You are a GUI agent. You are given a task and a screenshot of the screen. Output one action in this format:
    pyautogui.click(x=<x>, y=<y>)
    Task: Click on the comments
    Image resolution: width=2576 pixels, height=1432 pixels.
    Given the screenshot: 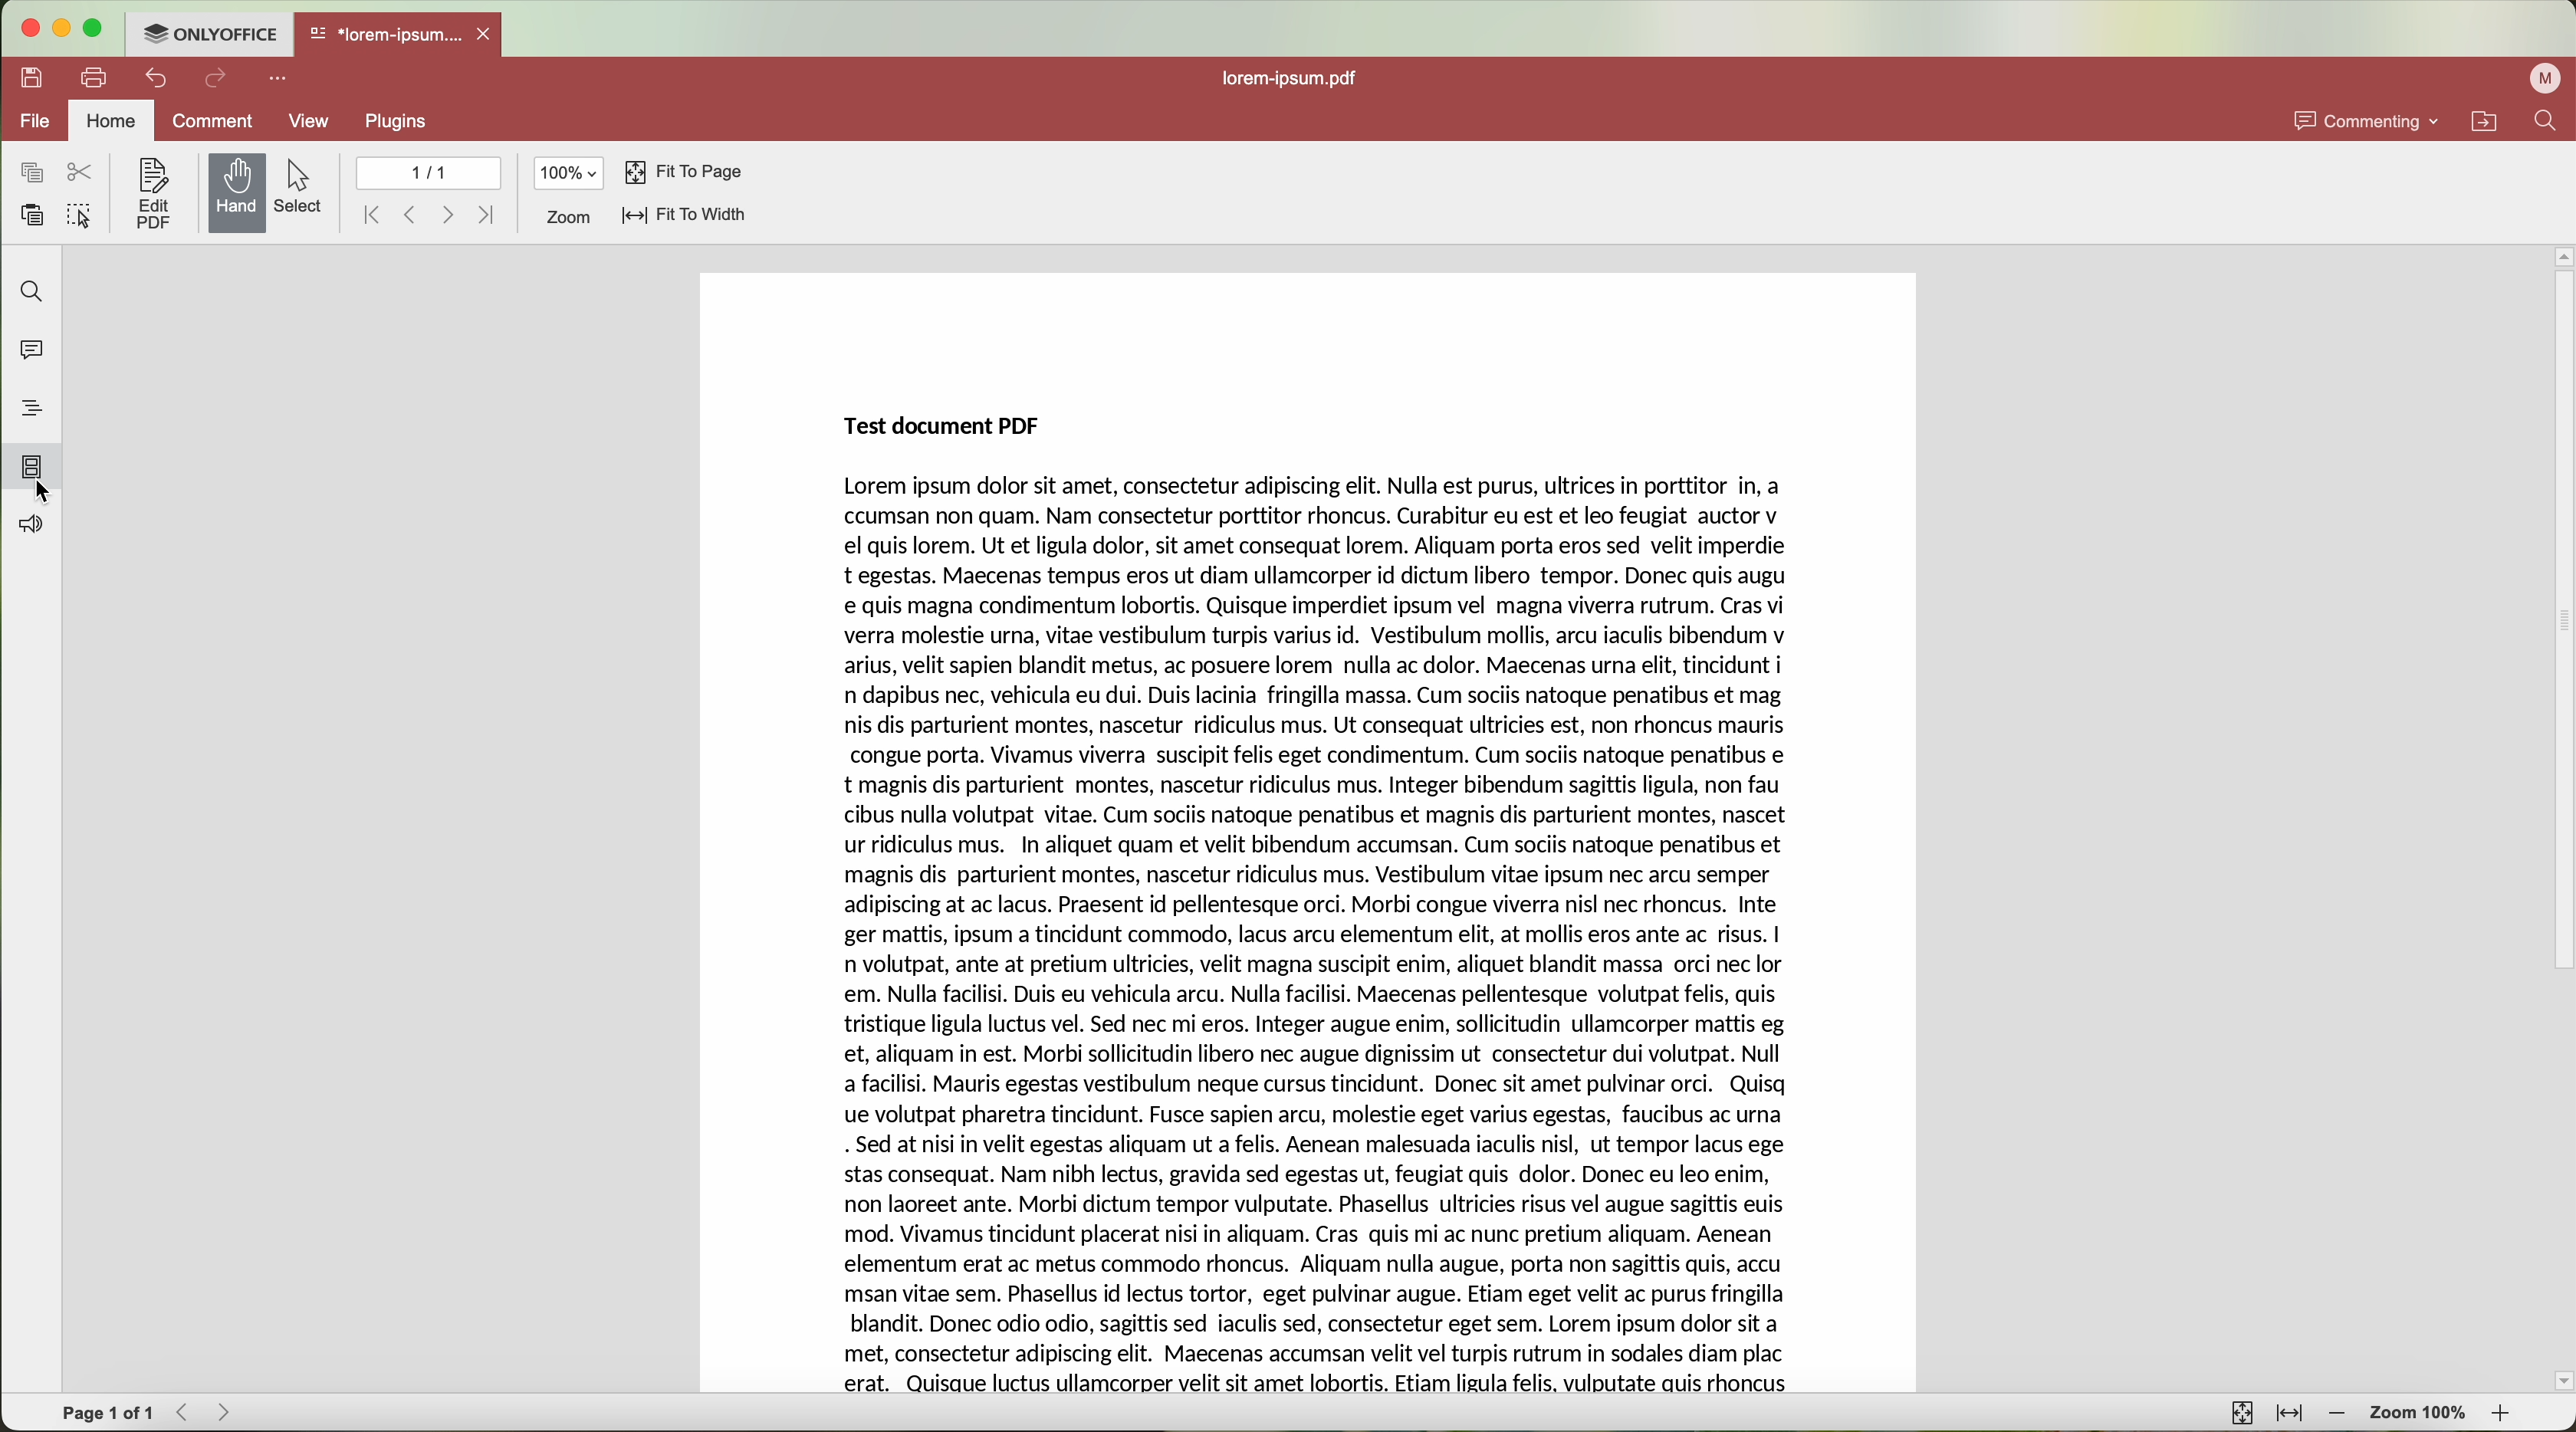 What is the action you would take?
    pyautogui.click(x=32, y=354)
    